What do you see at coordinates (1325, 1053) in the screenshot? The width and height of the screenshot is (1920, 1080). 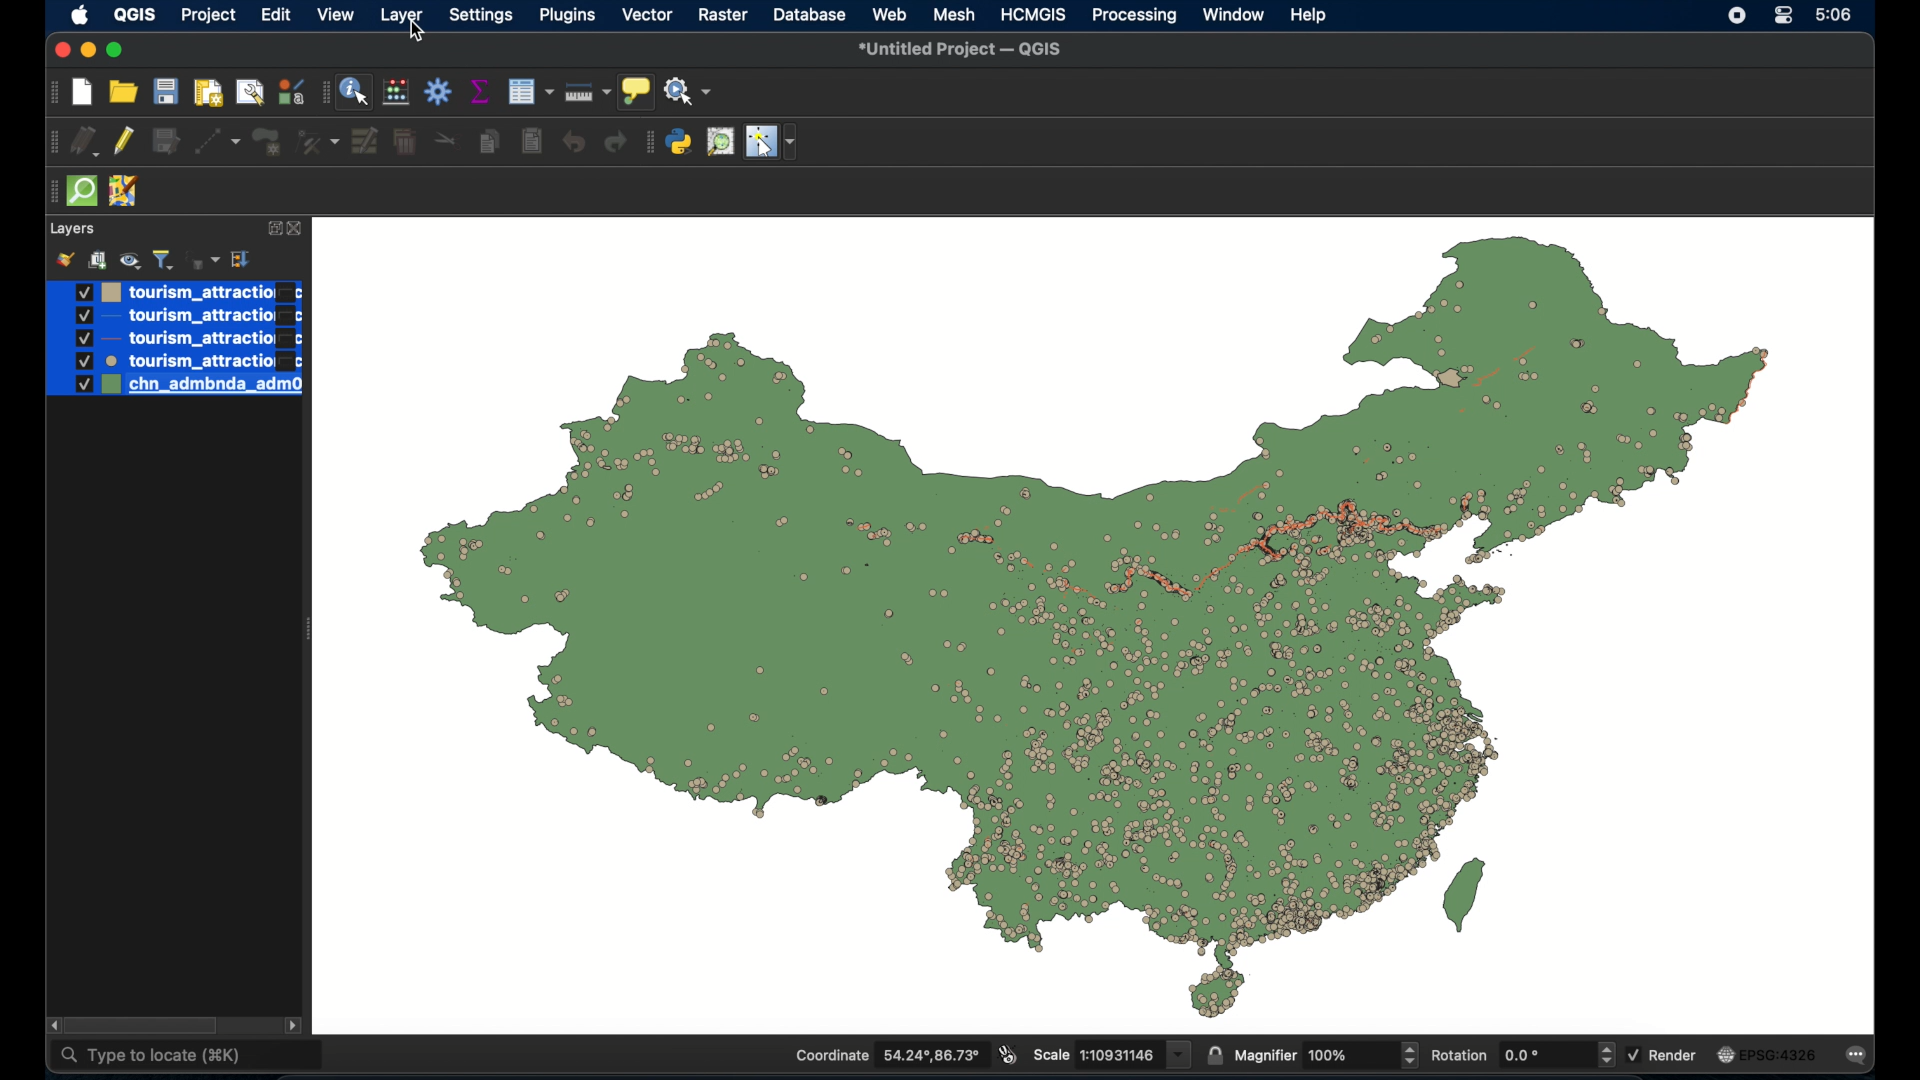 I see `magnifier` at bounding box center [1325, 1053].